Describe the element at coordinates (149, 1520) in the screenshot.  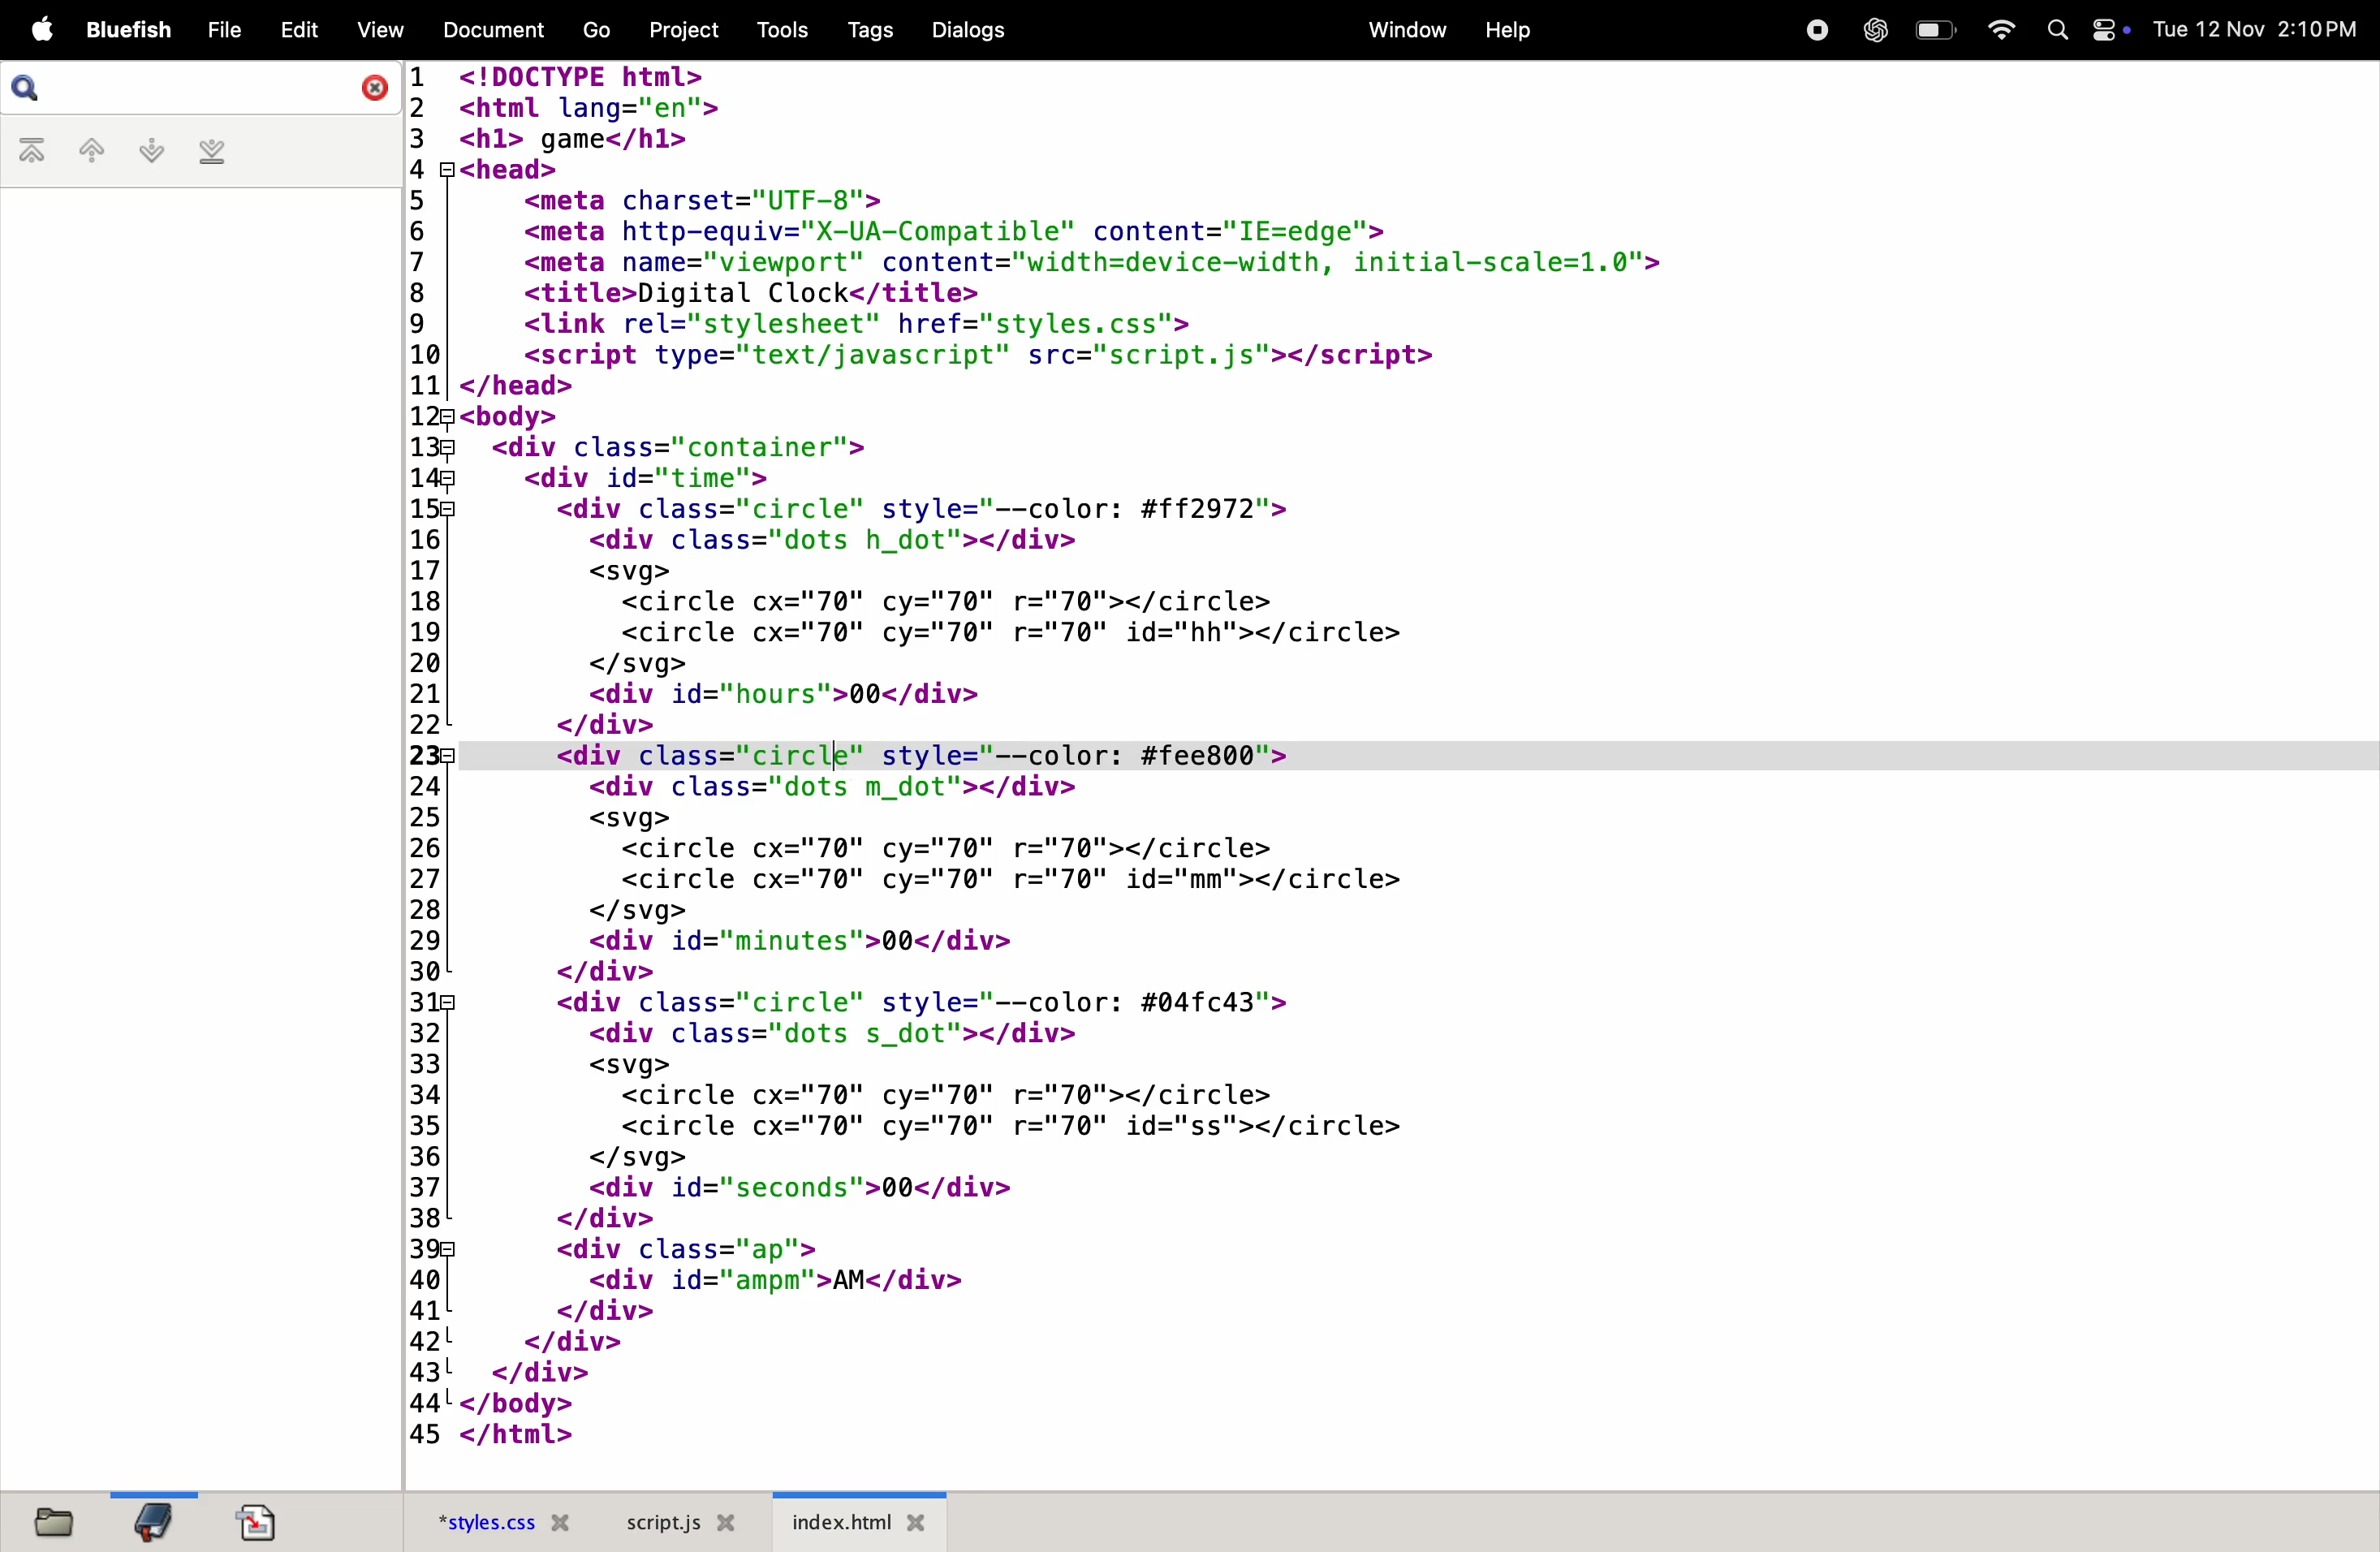
I see `bookmark` at that location.